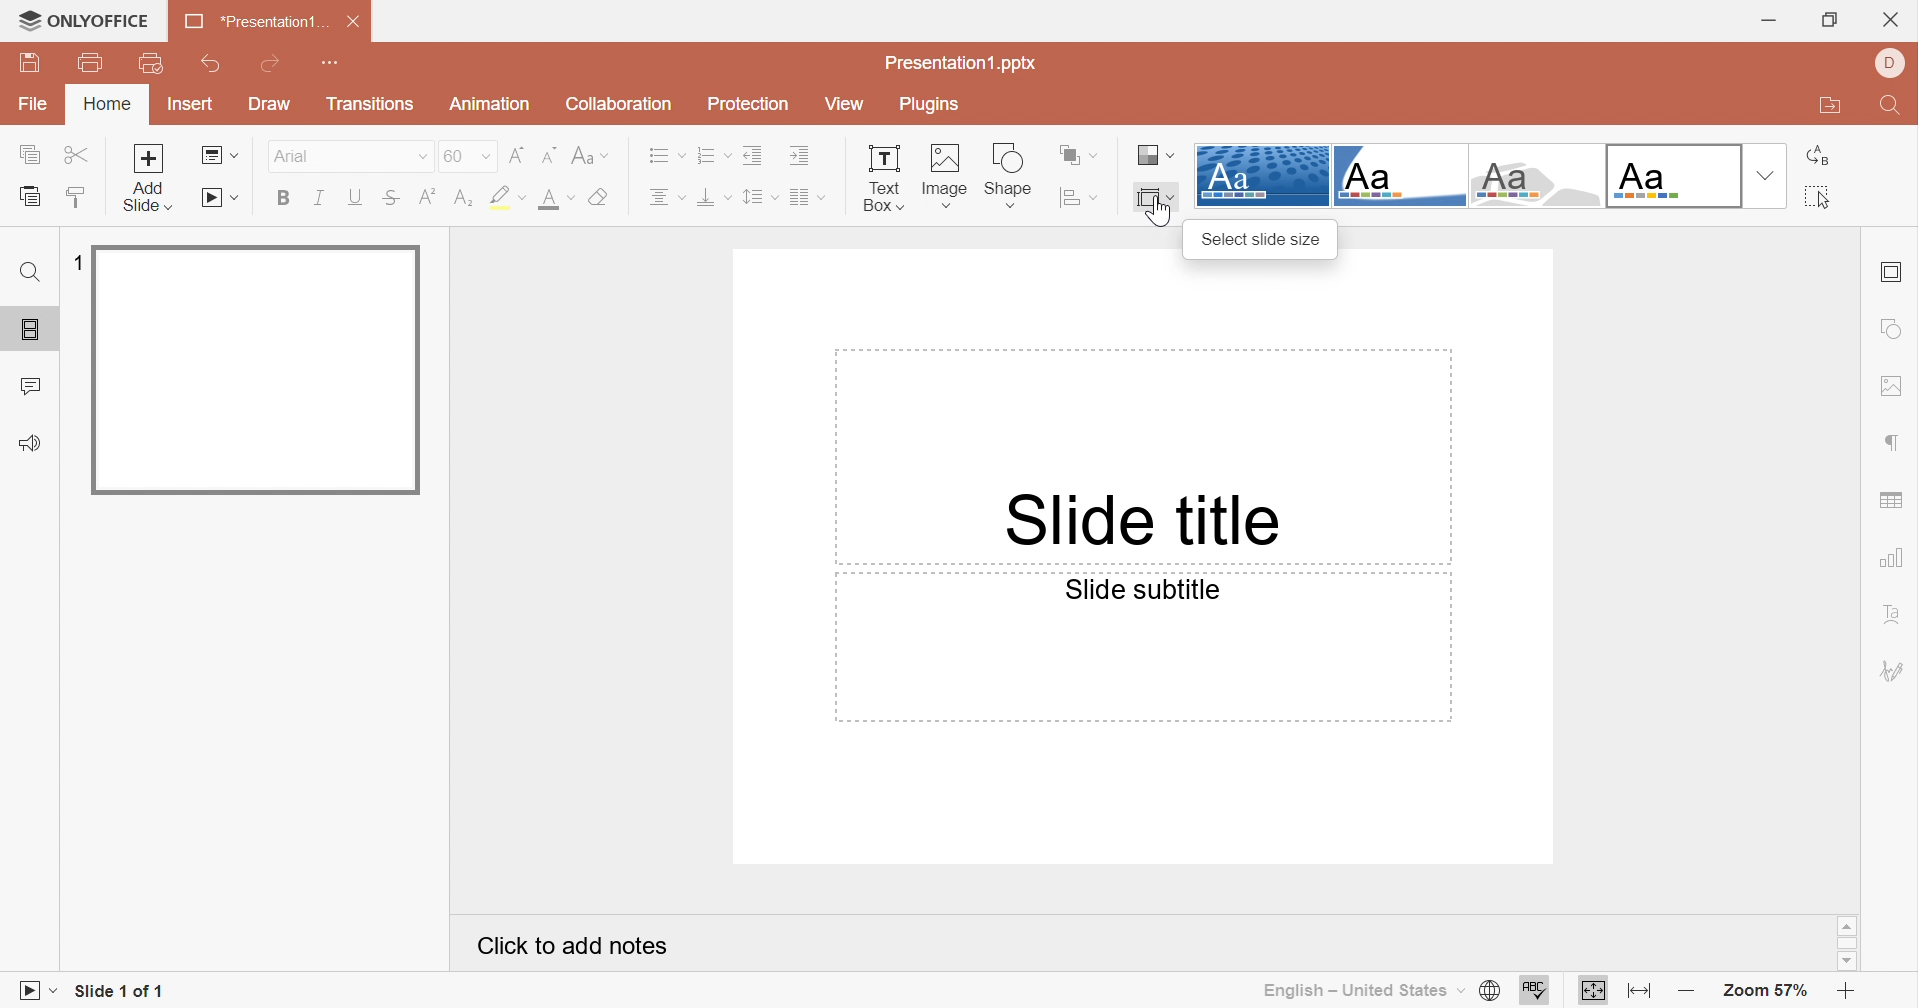 The image size is (1918, 1008). I want to click on Open file location, so click(1834, 106).